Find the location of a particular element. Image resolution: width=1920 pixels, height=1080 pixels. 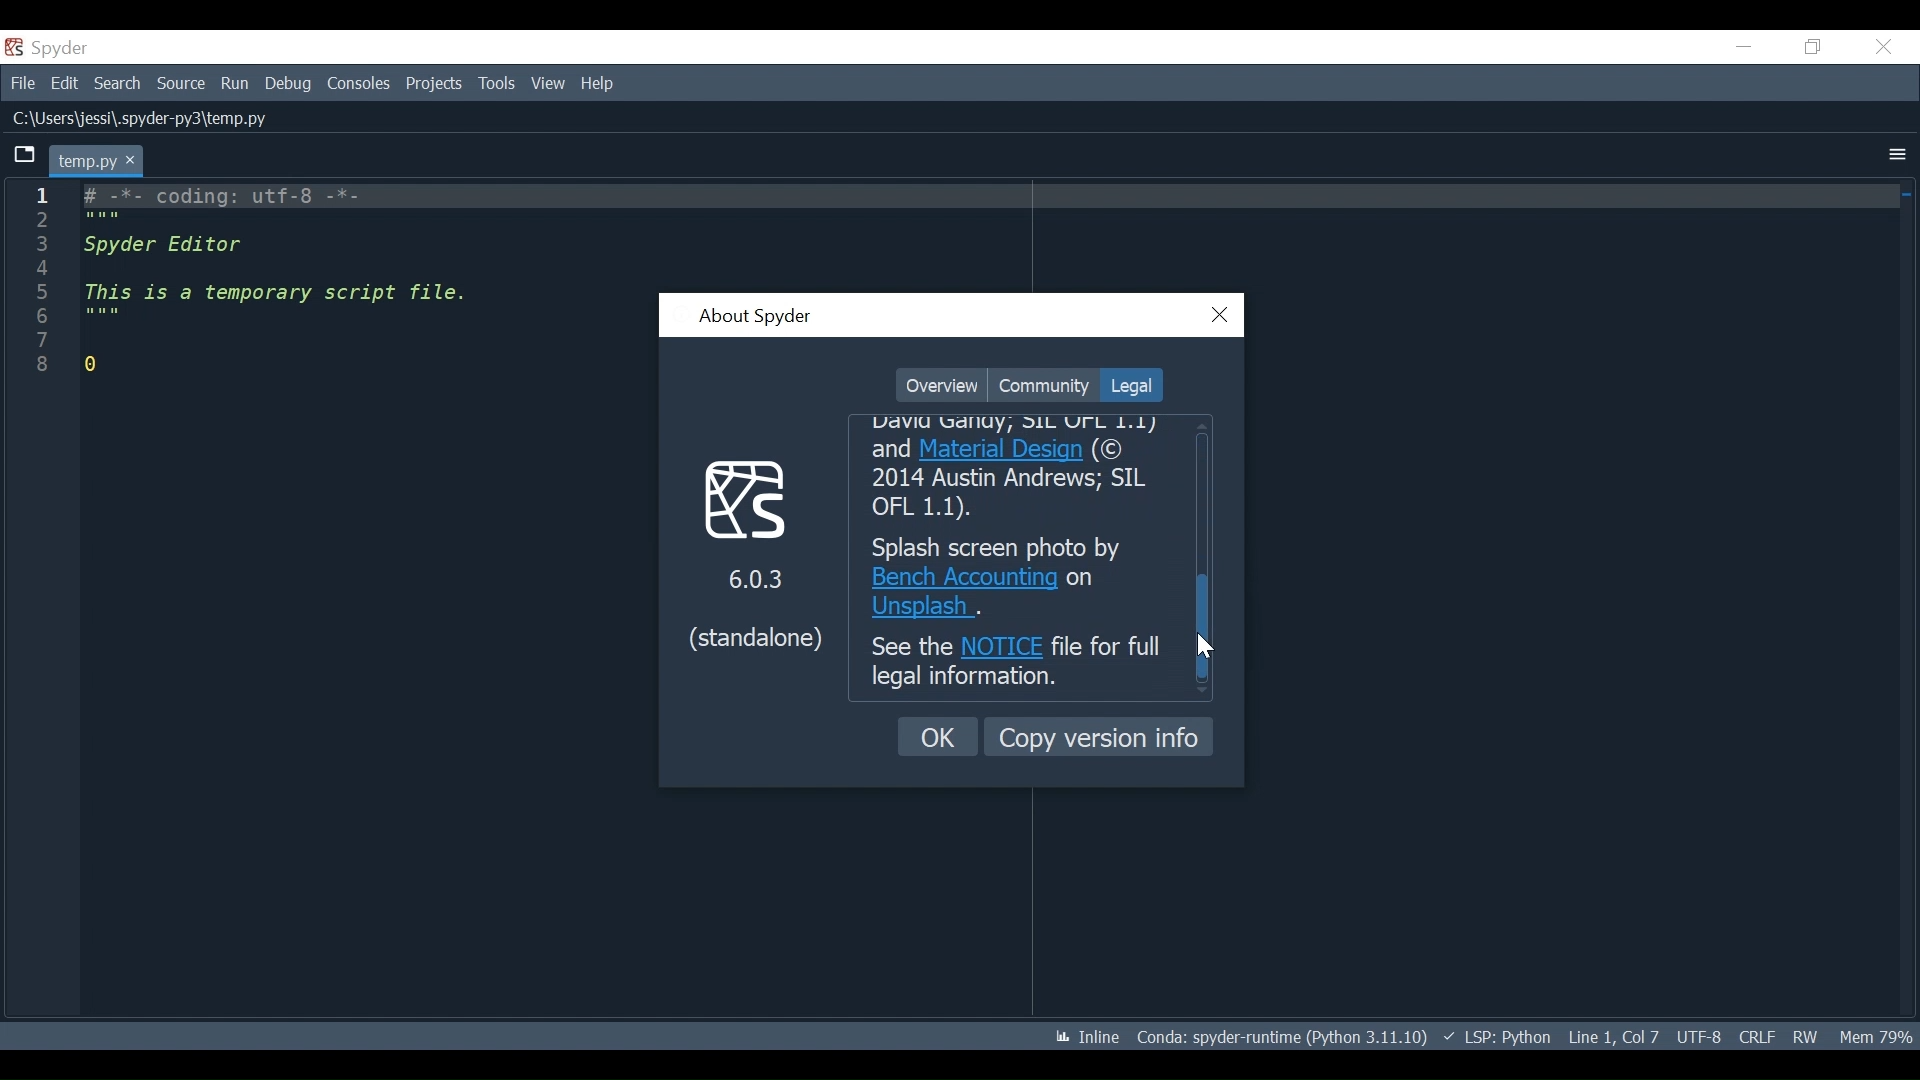

Minimize is located at coordinates (1743, 46).